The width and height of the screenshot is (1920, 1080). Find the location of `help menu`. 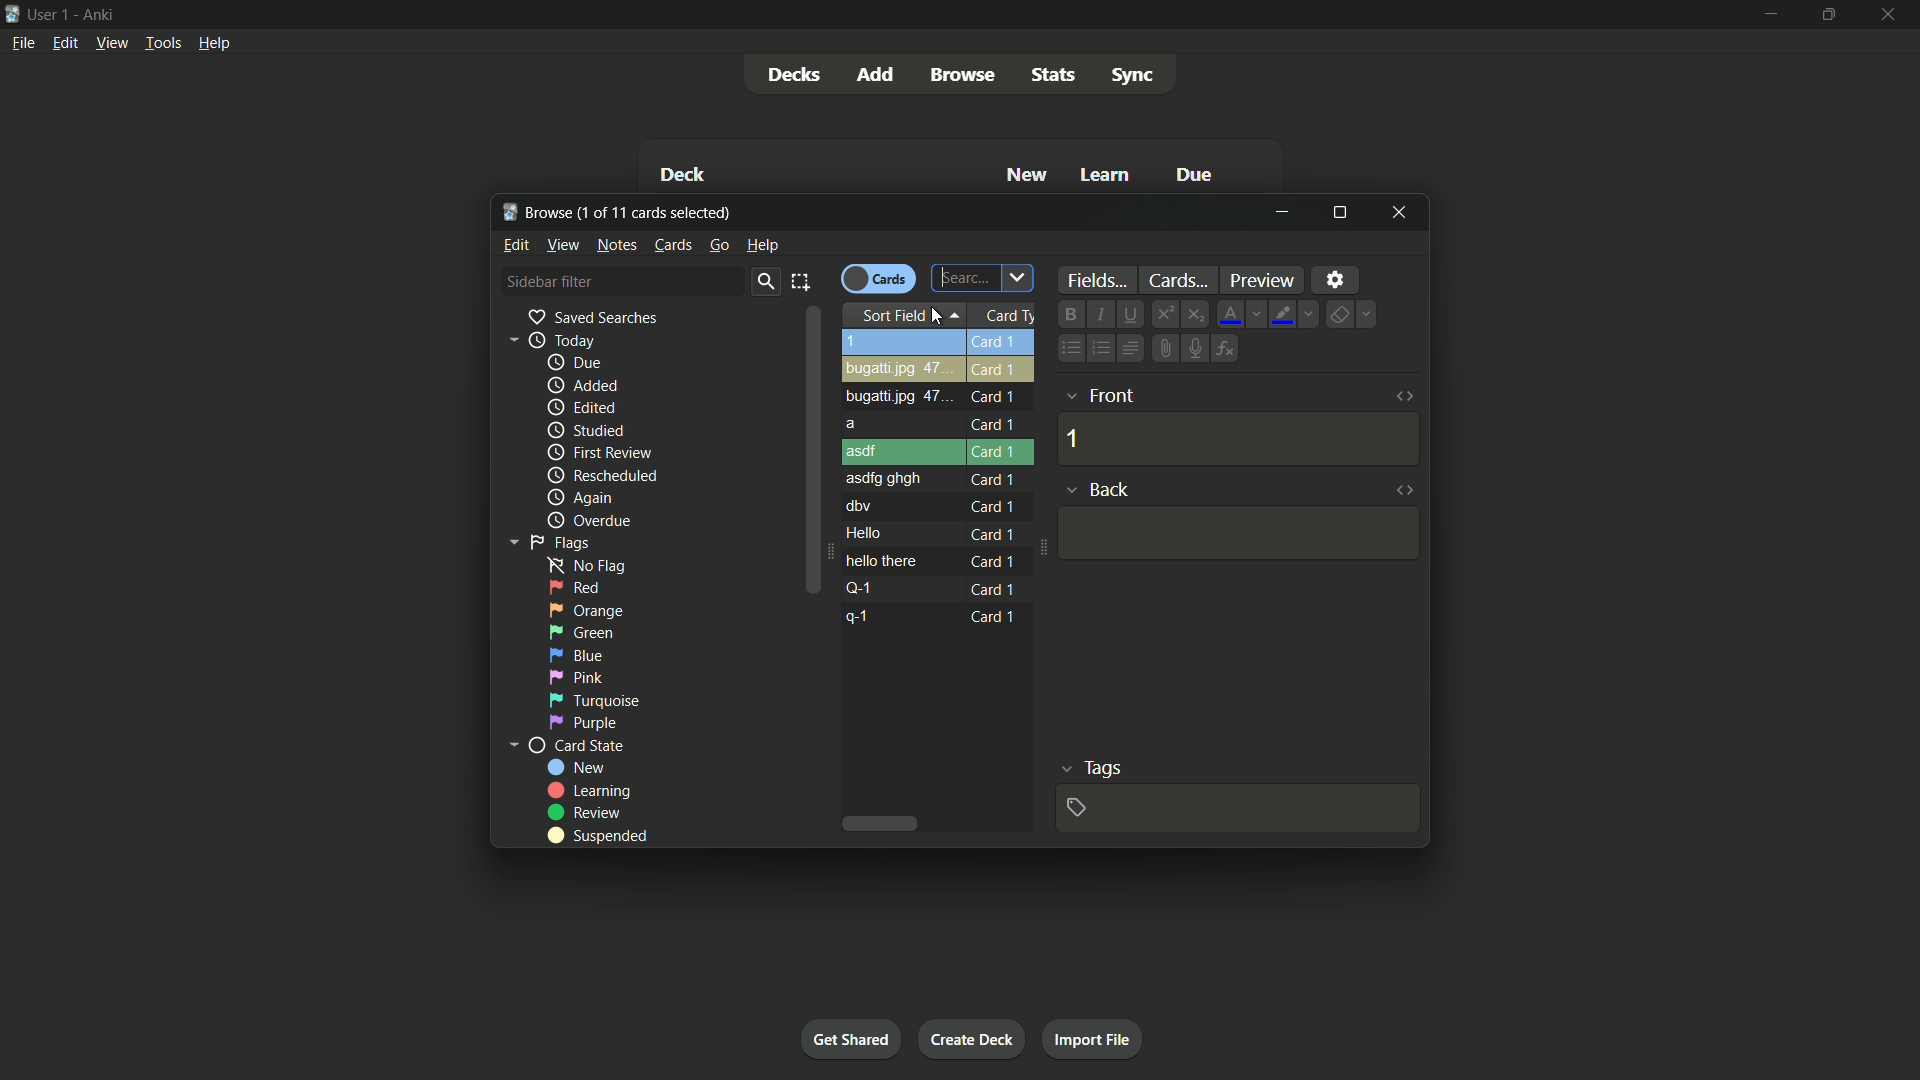

help menu is located at coordinates (213, 43).